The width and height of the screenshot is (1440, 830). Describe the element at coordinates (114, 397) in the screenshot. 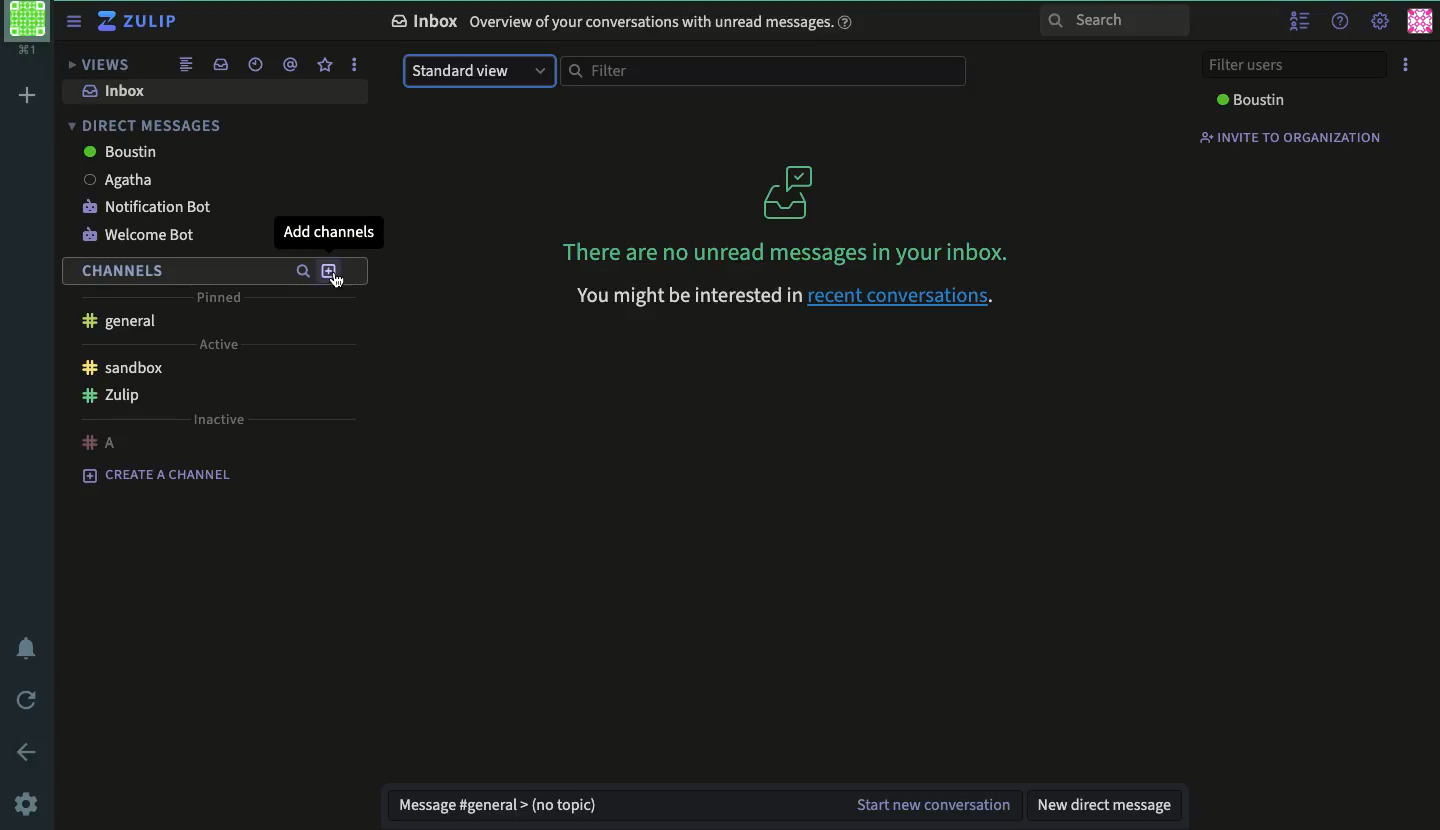

I see `Zulip` at that location.